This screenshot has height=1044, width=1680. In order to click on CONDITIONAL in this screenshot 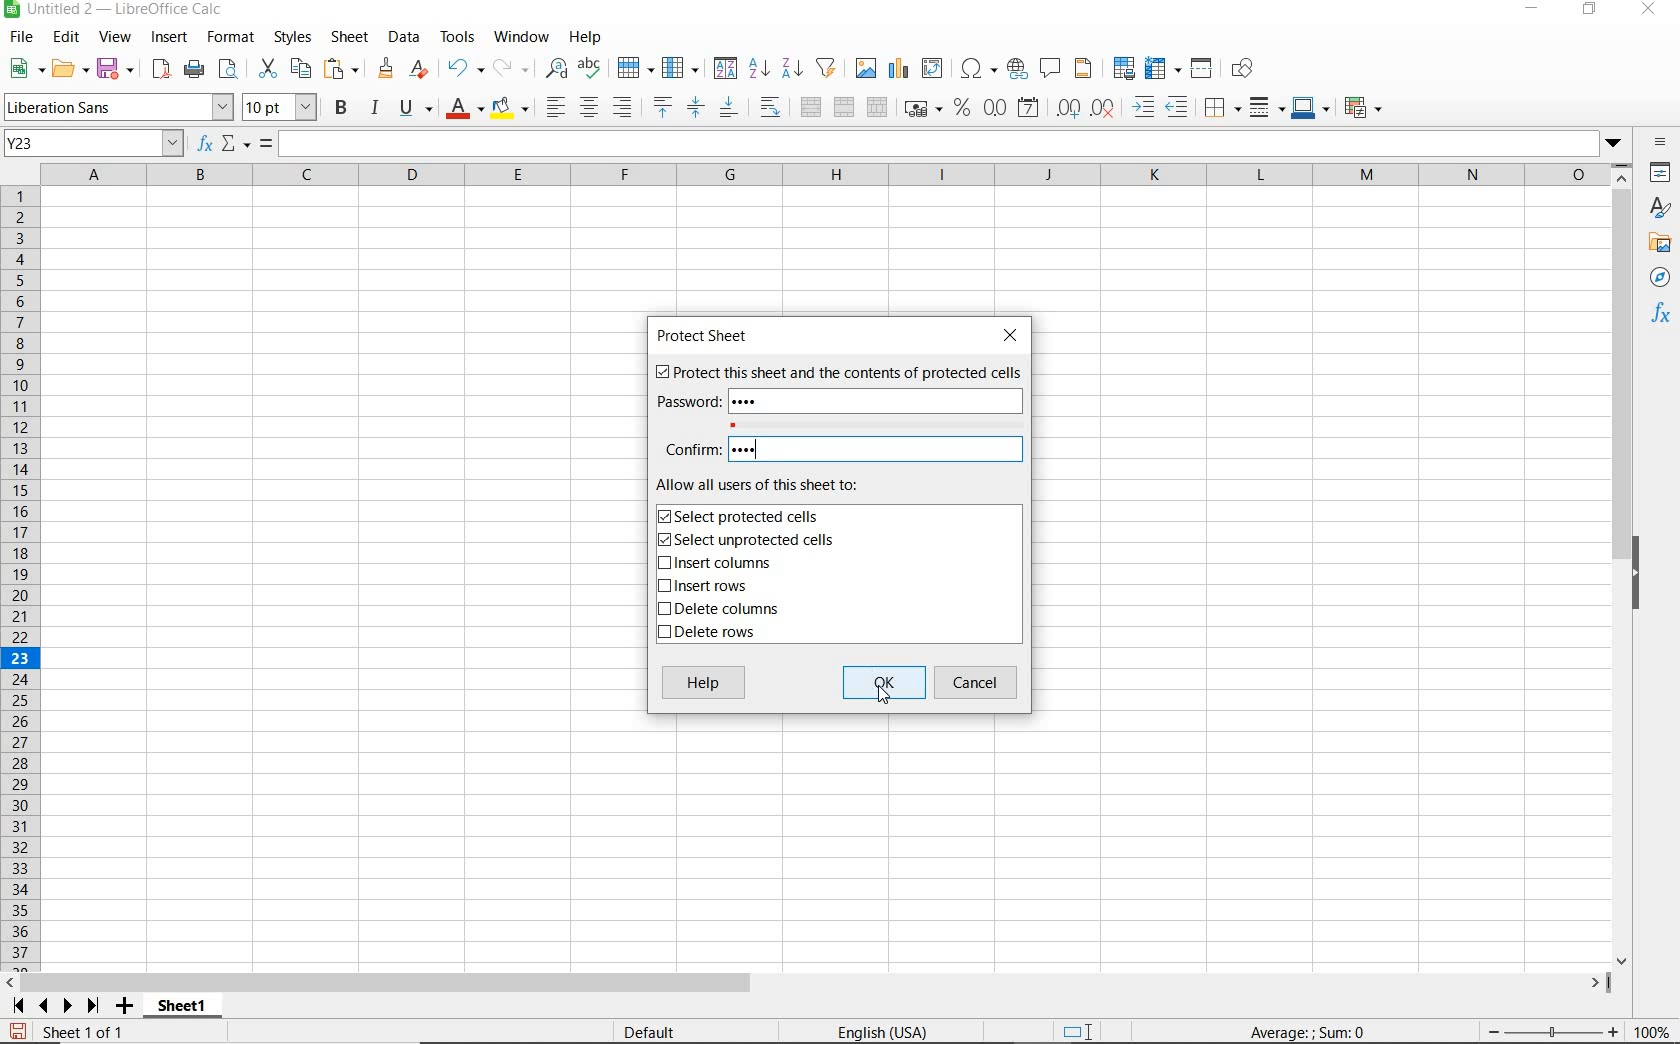, I will do `click(1362, 107)`.